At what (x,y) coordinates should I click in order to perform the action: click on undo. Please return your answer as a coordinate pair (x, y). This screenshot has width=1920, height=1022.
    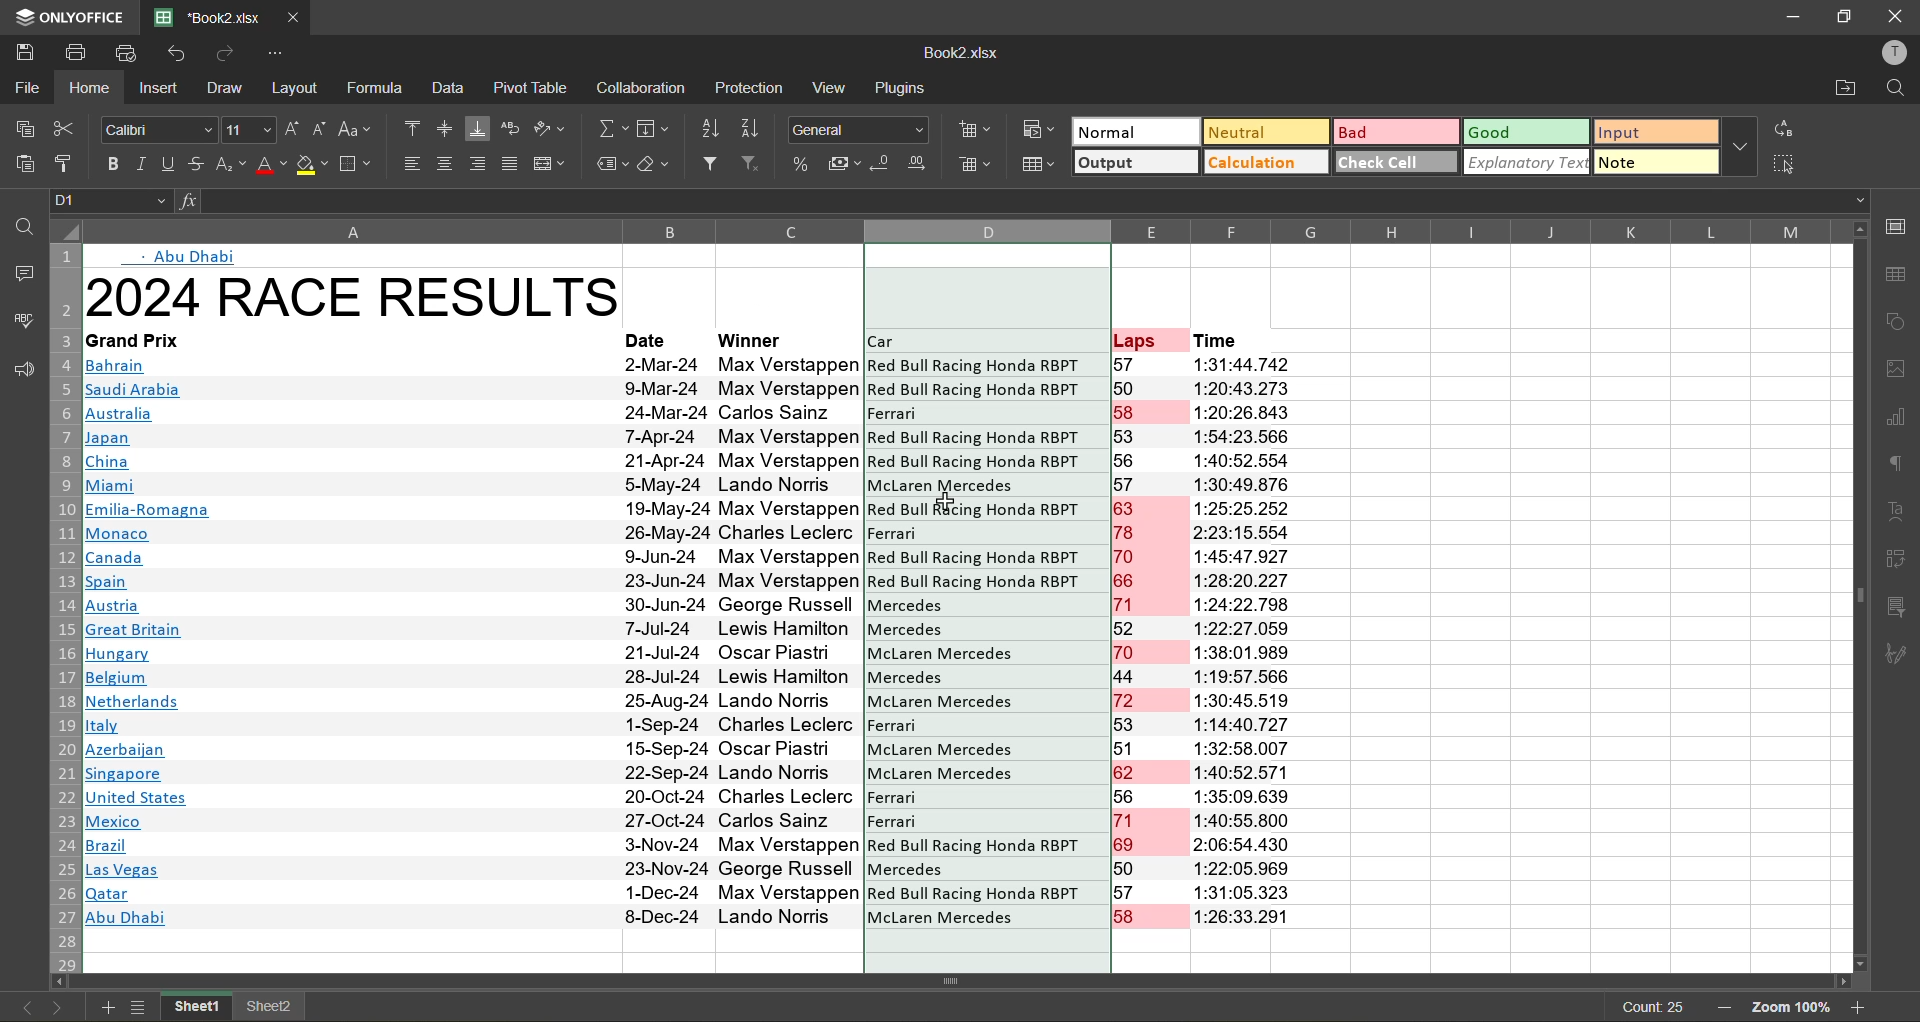
    Looking at the image, I should click on (174, 53).